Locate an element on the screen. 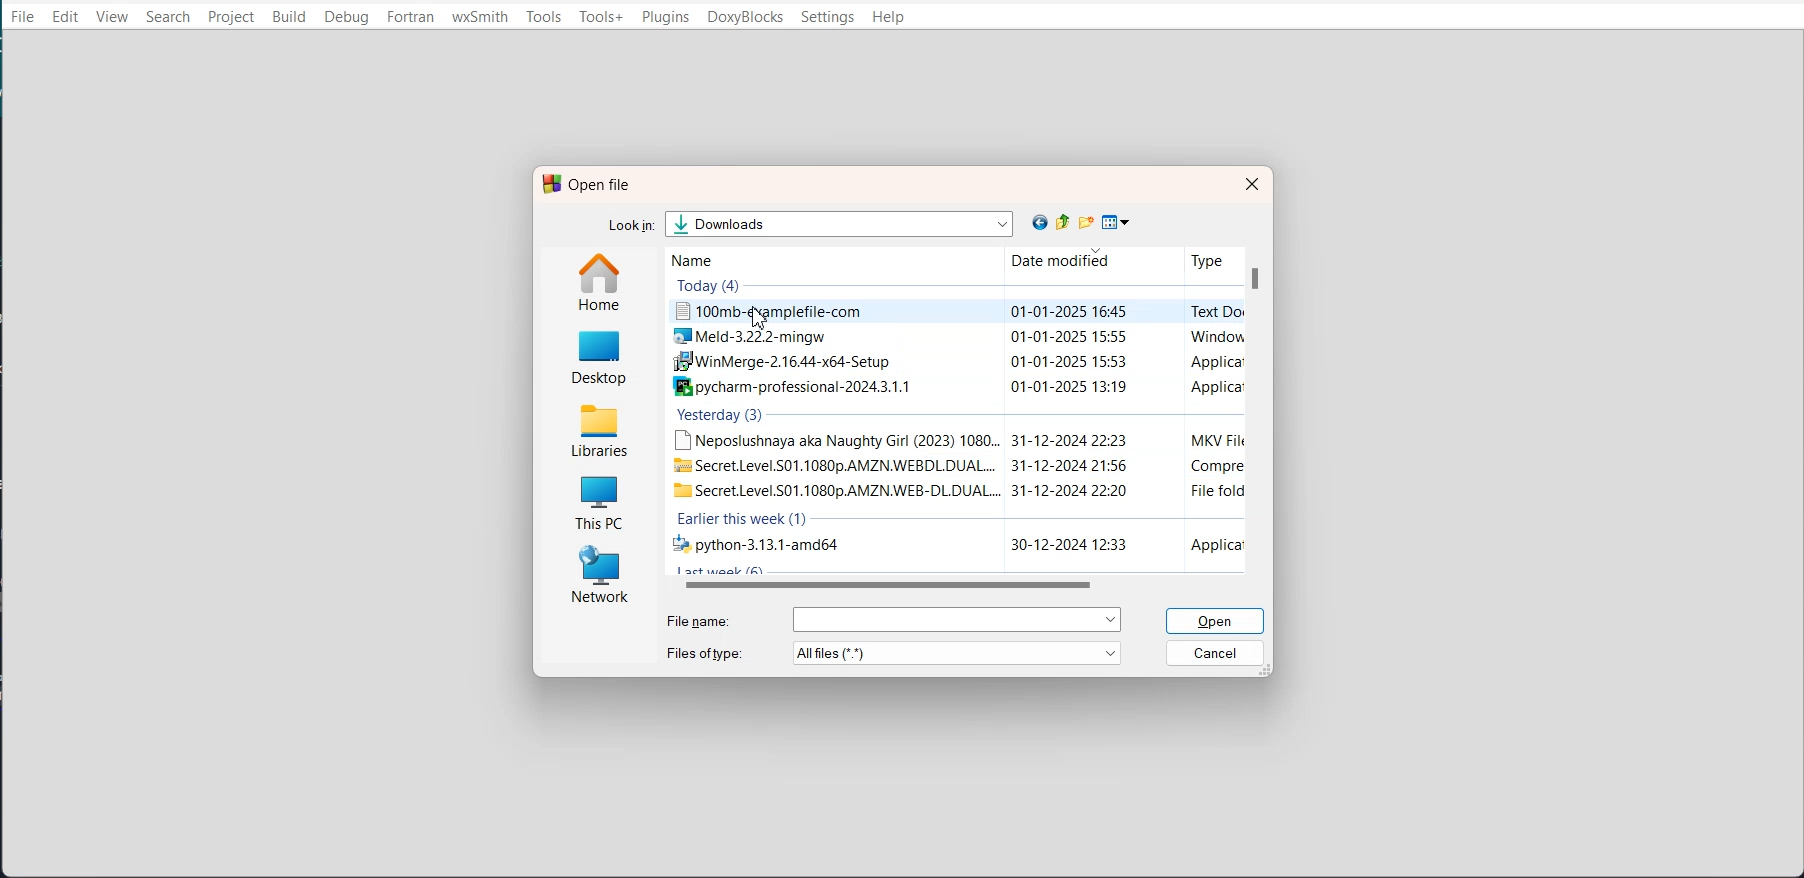 The width and height of the screenshot is (1804, 878). Close is located at coordinates (1249, 183).